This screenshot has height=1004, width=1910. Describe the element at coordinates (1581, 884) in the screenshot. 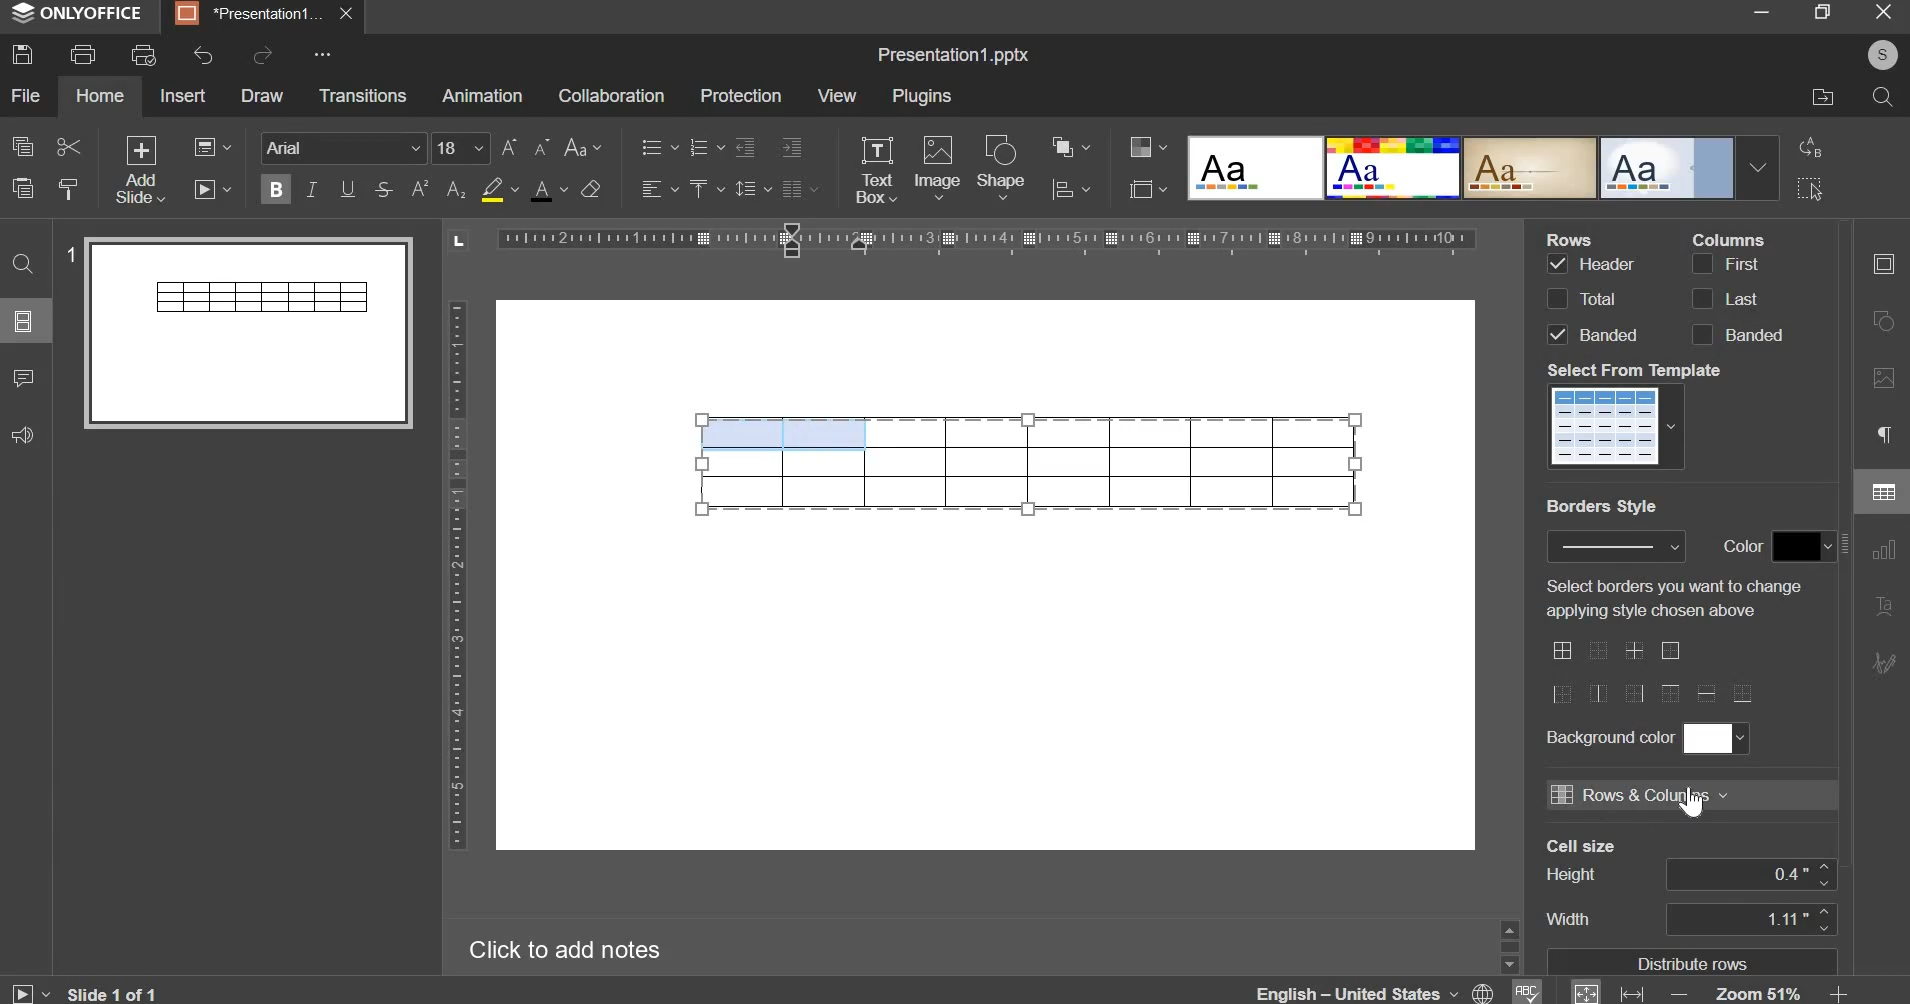

I see `Cell size's column` at that location.